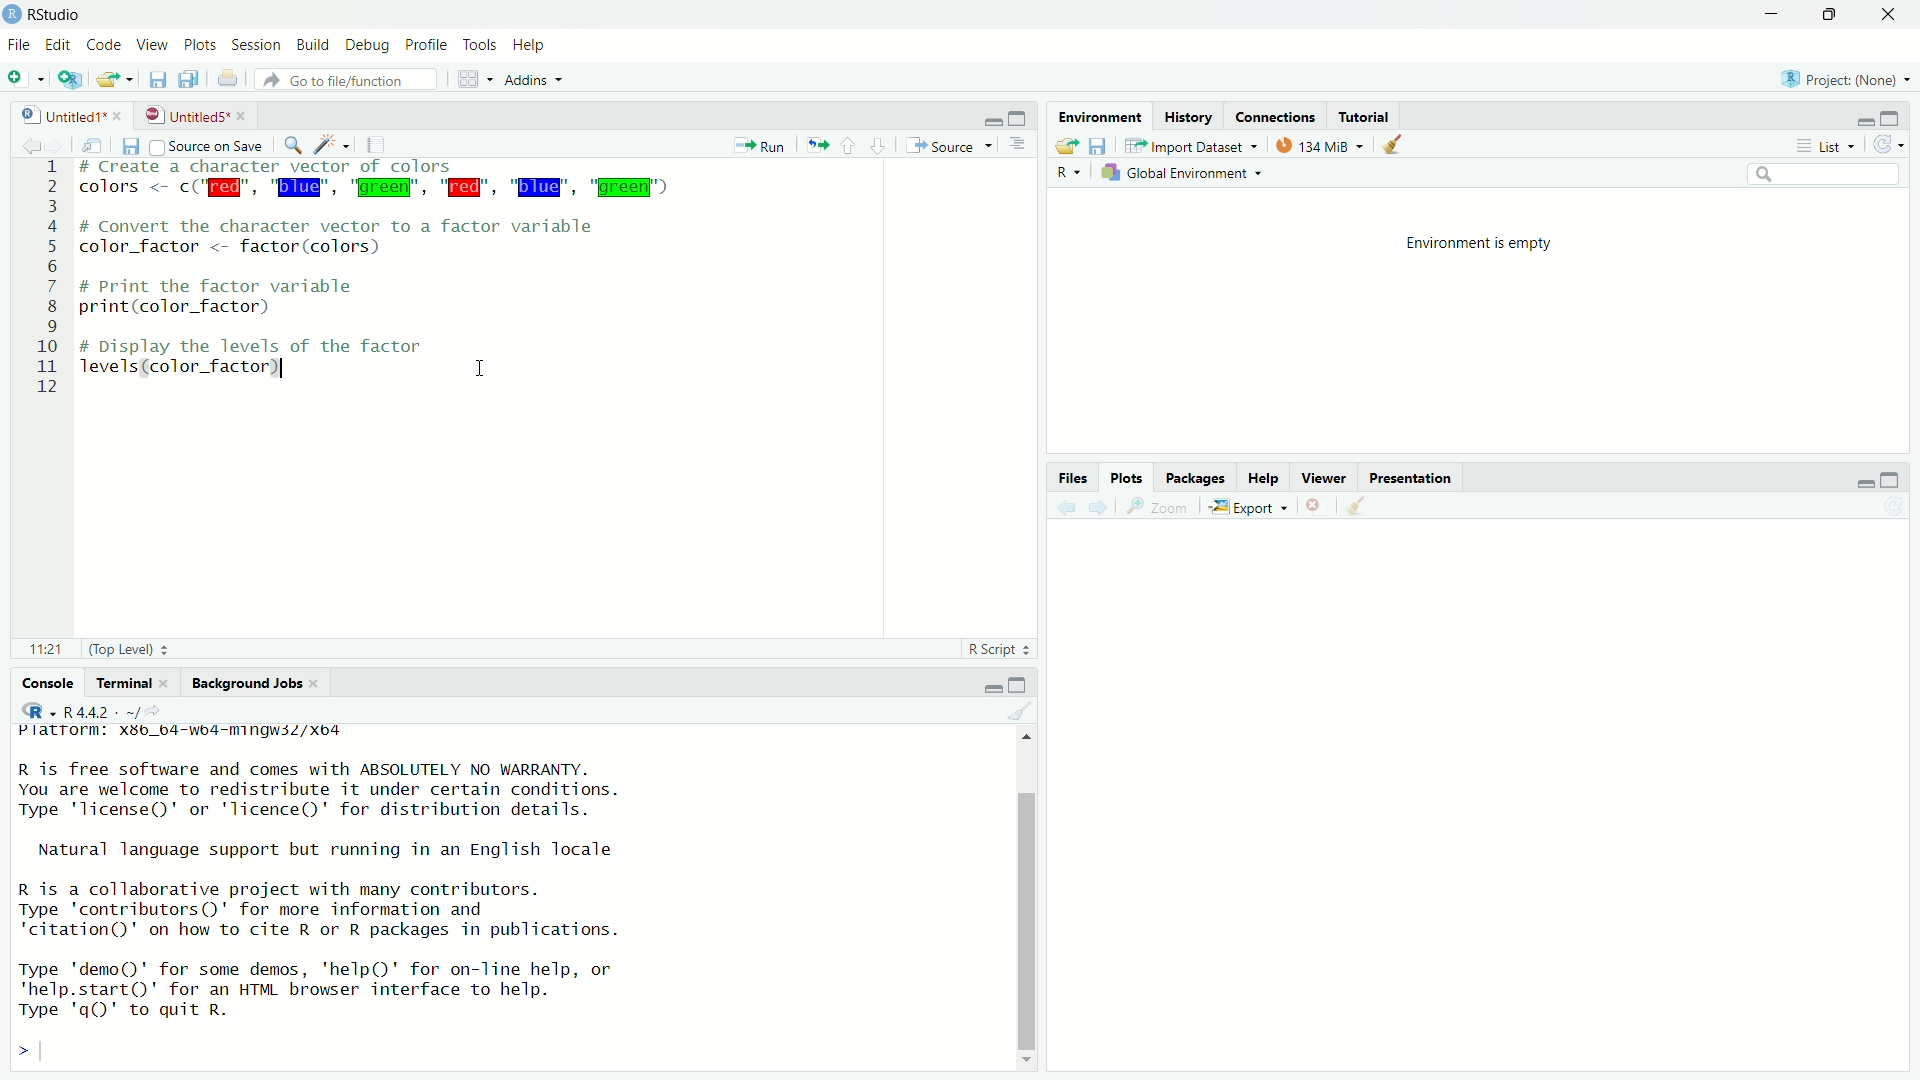 The width and height of the screenshot is (1920, 1080). Describe the element at coordinates (116, 79) in the screenshot. I see `open an existing file` at that location.